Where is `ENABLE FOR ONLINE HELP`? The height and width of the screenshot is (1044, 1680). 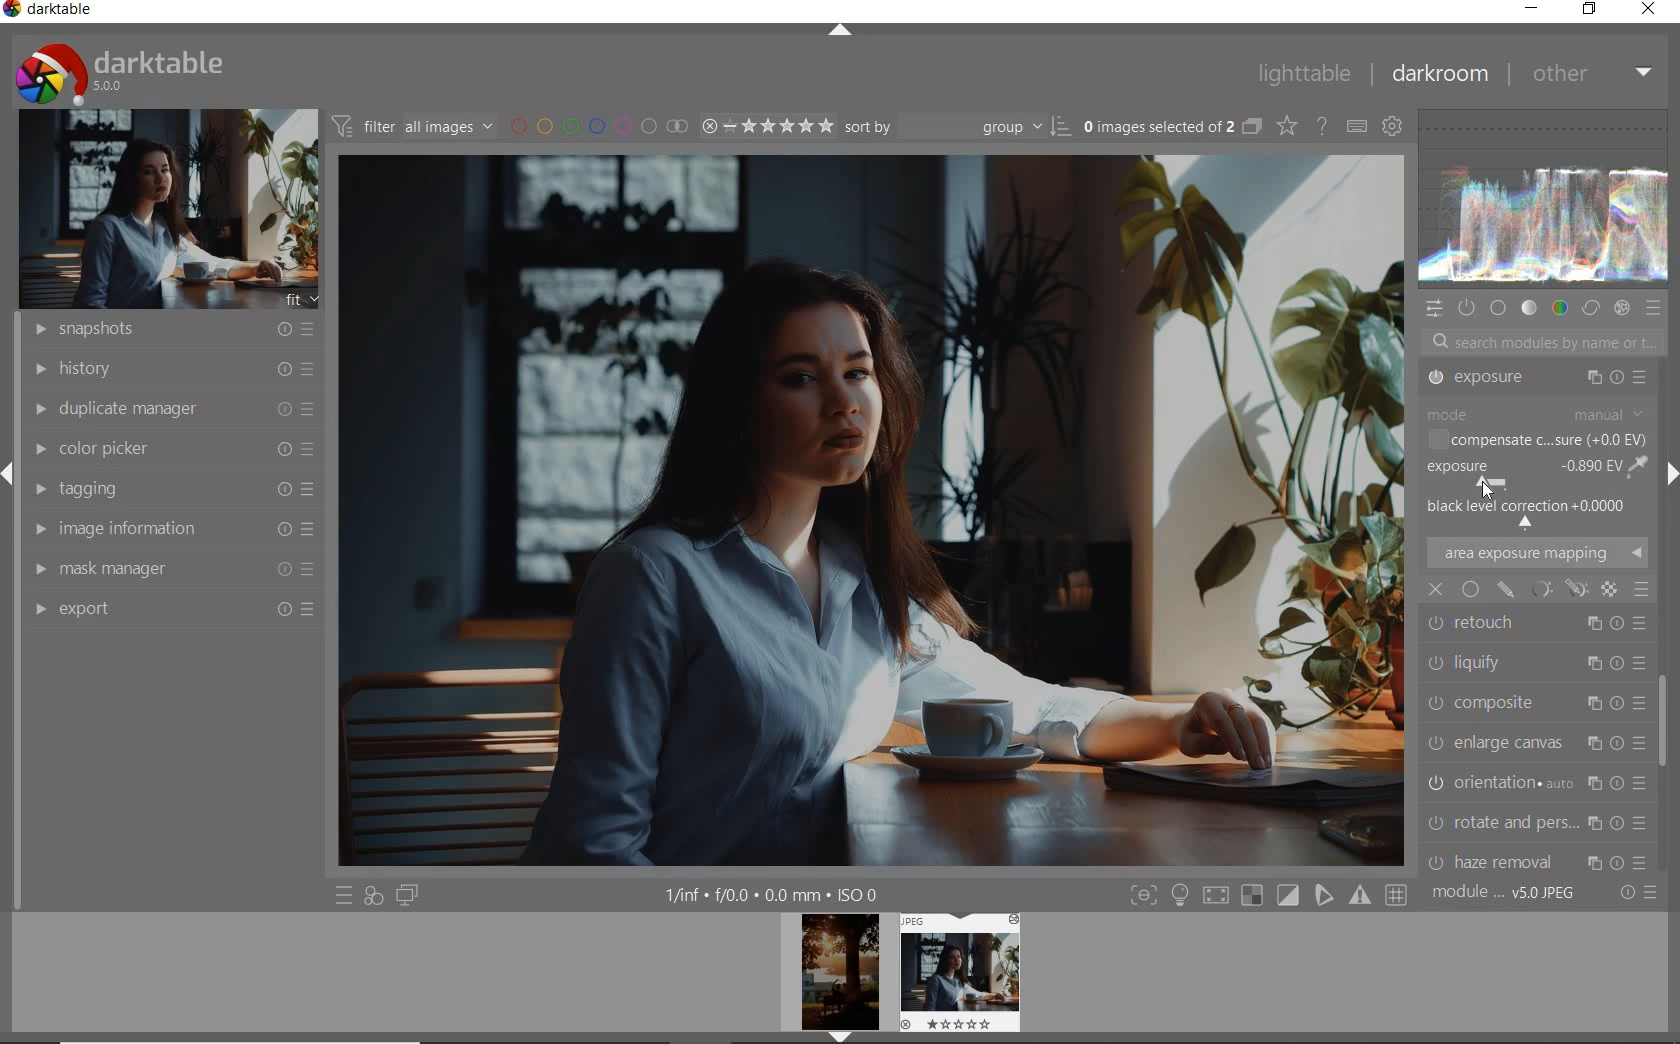
ENABLE FOR ONLINE HELP is located at coordinates (1322, 126).